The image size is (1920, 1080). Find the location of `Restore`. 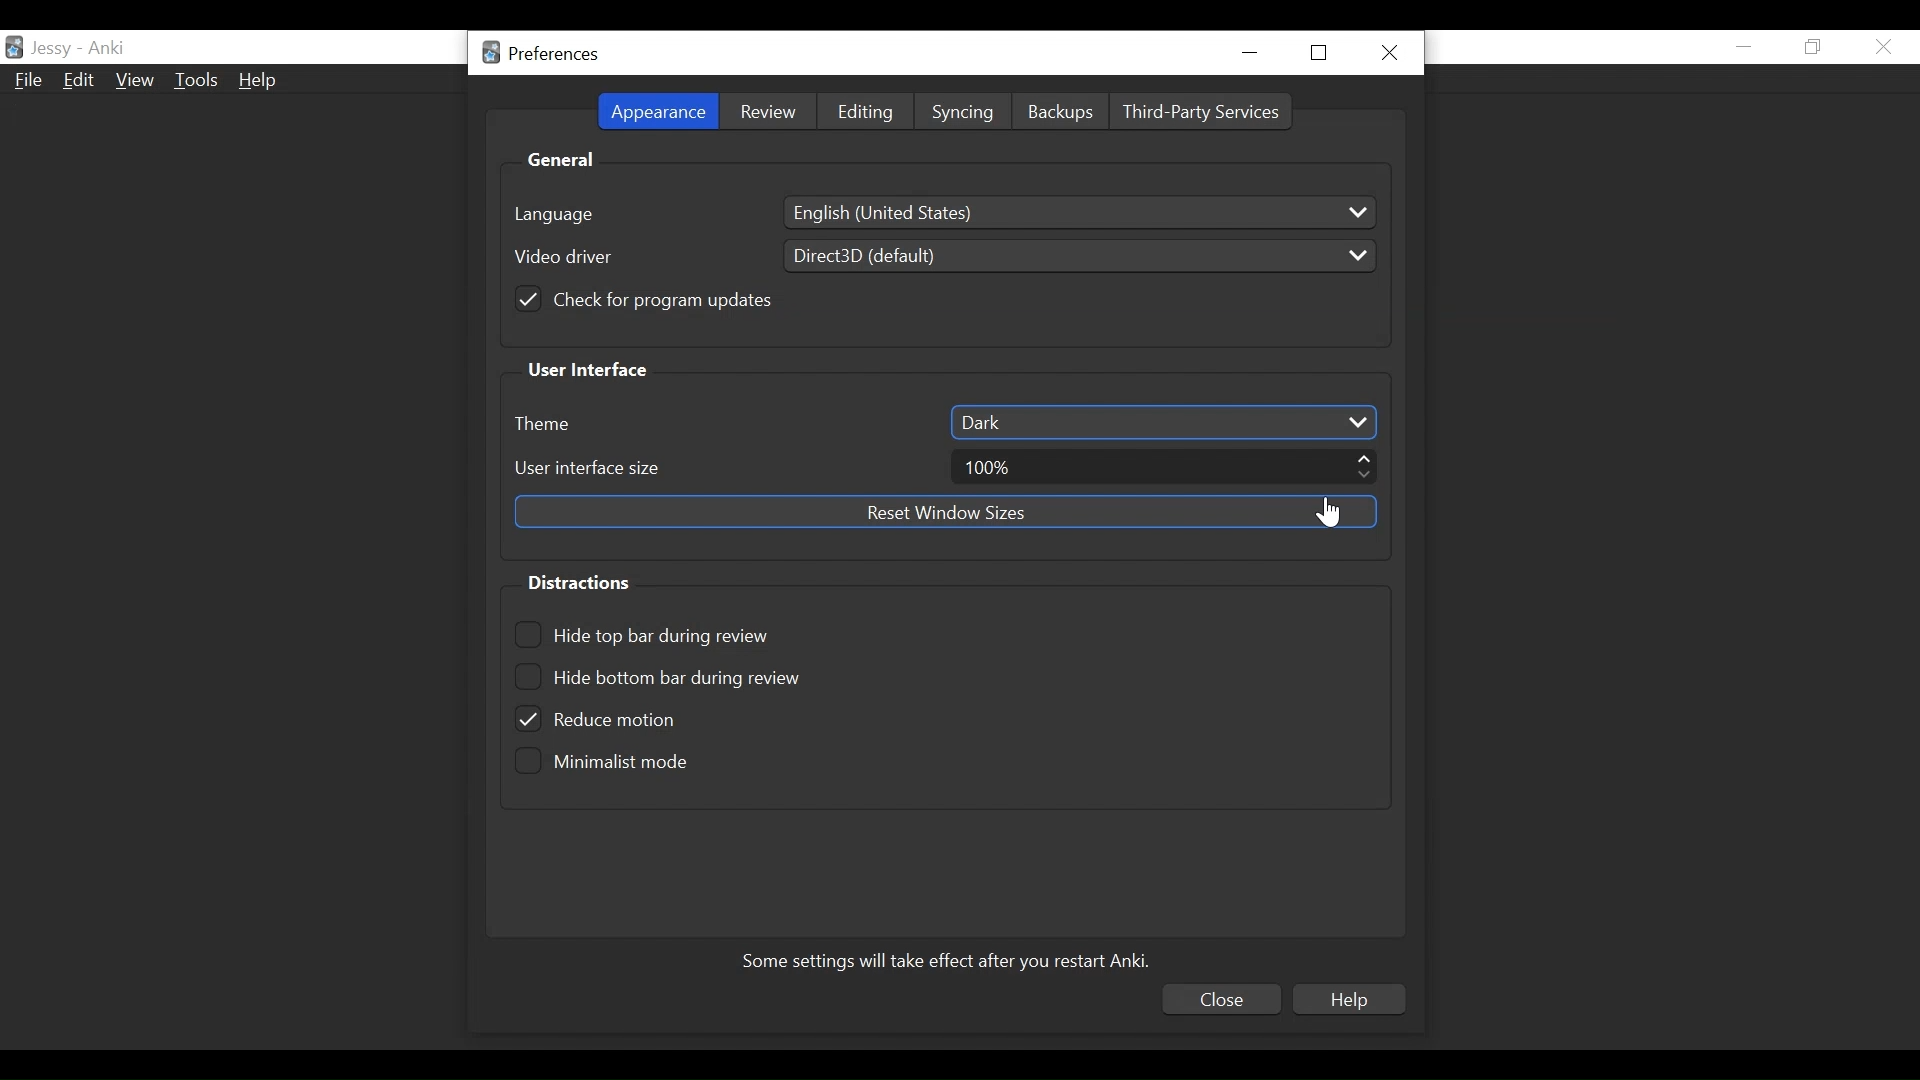

Restore is located at coordinates (1317, 52).